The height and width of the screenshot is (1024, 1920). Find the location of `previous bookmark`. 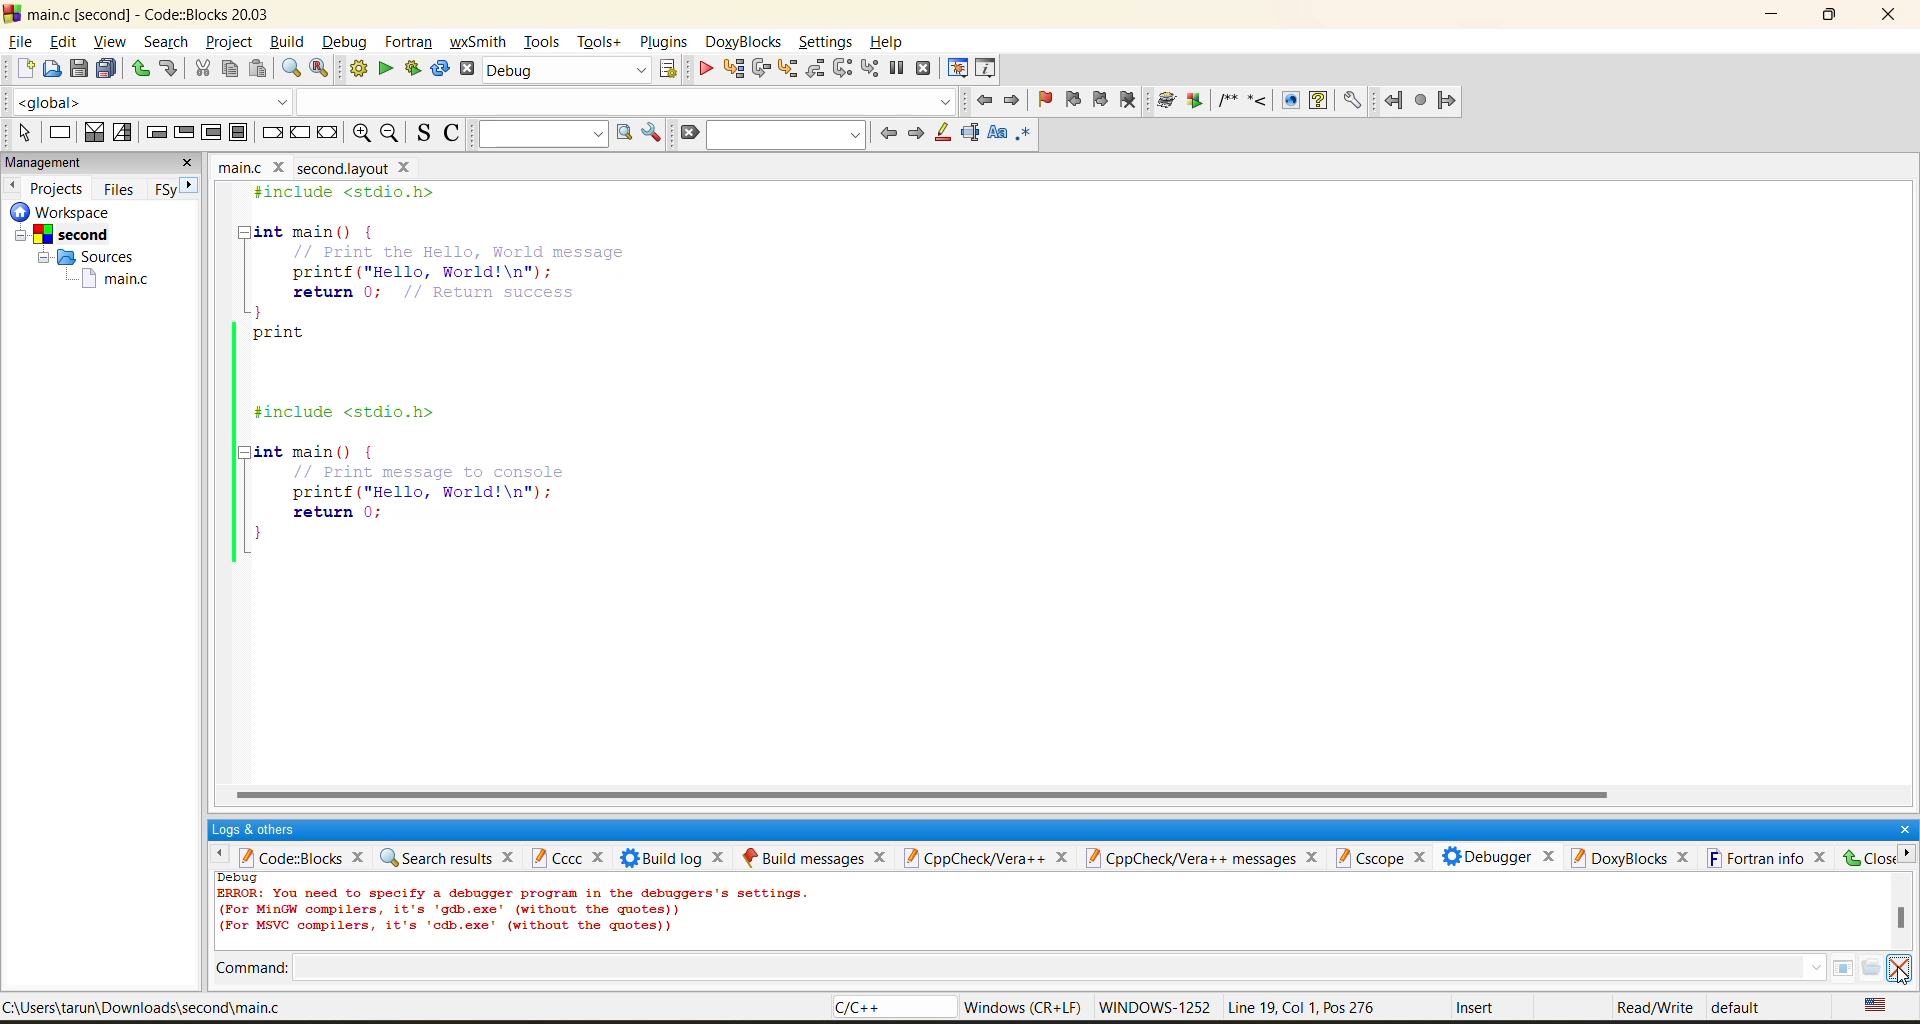

previous bookmark is located at coordinates (1075, 98).